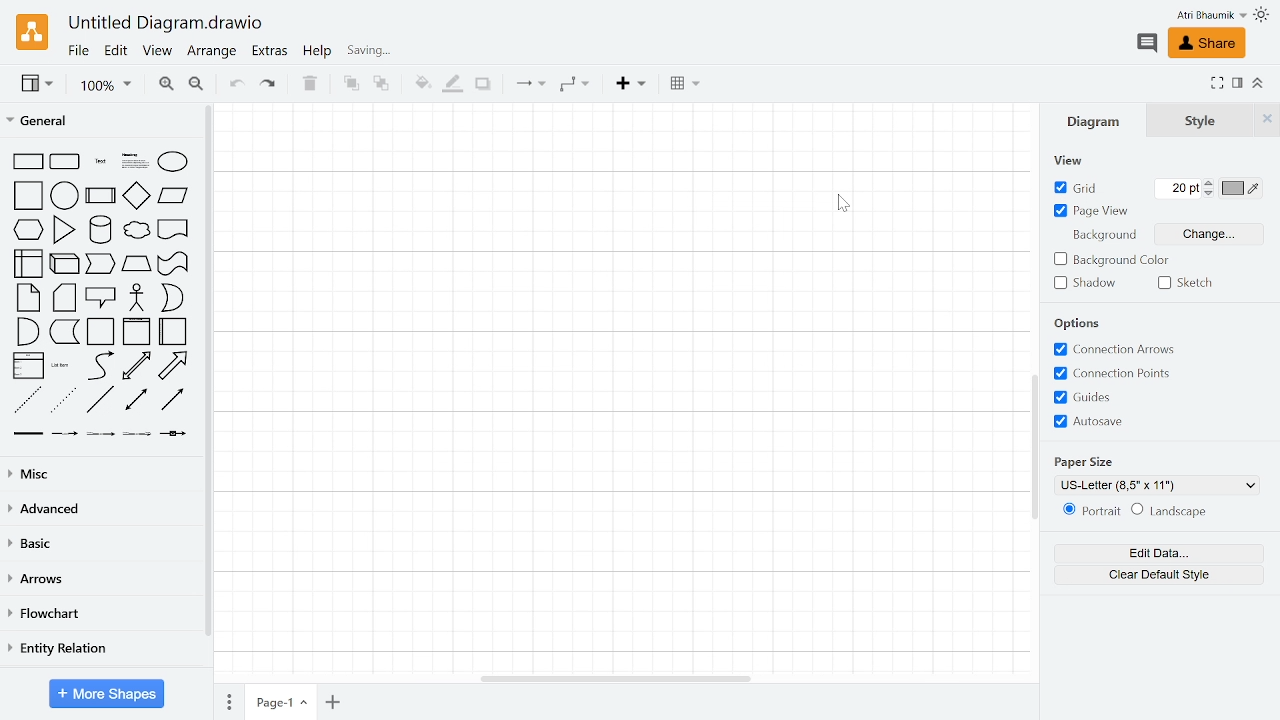  Describe the element at coordinates (1153, 485) in the screenshot. I see `Current Paper size` at that location.